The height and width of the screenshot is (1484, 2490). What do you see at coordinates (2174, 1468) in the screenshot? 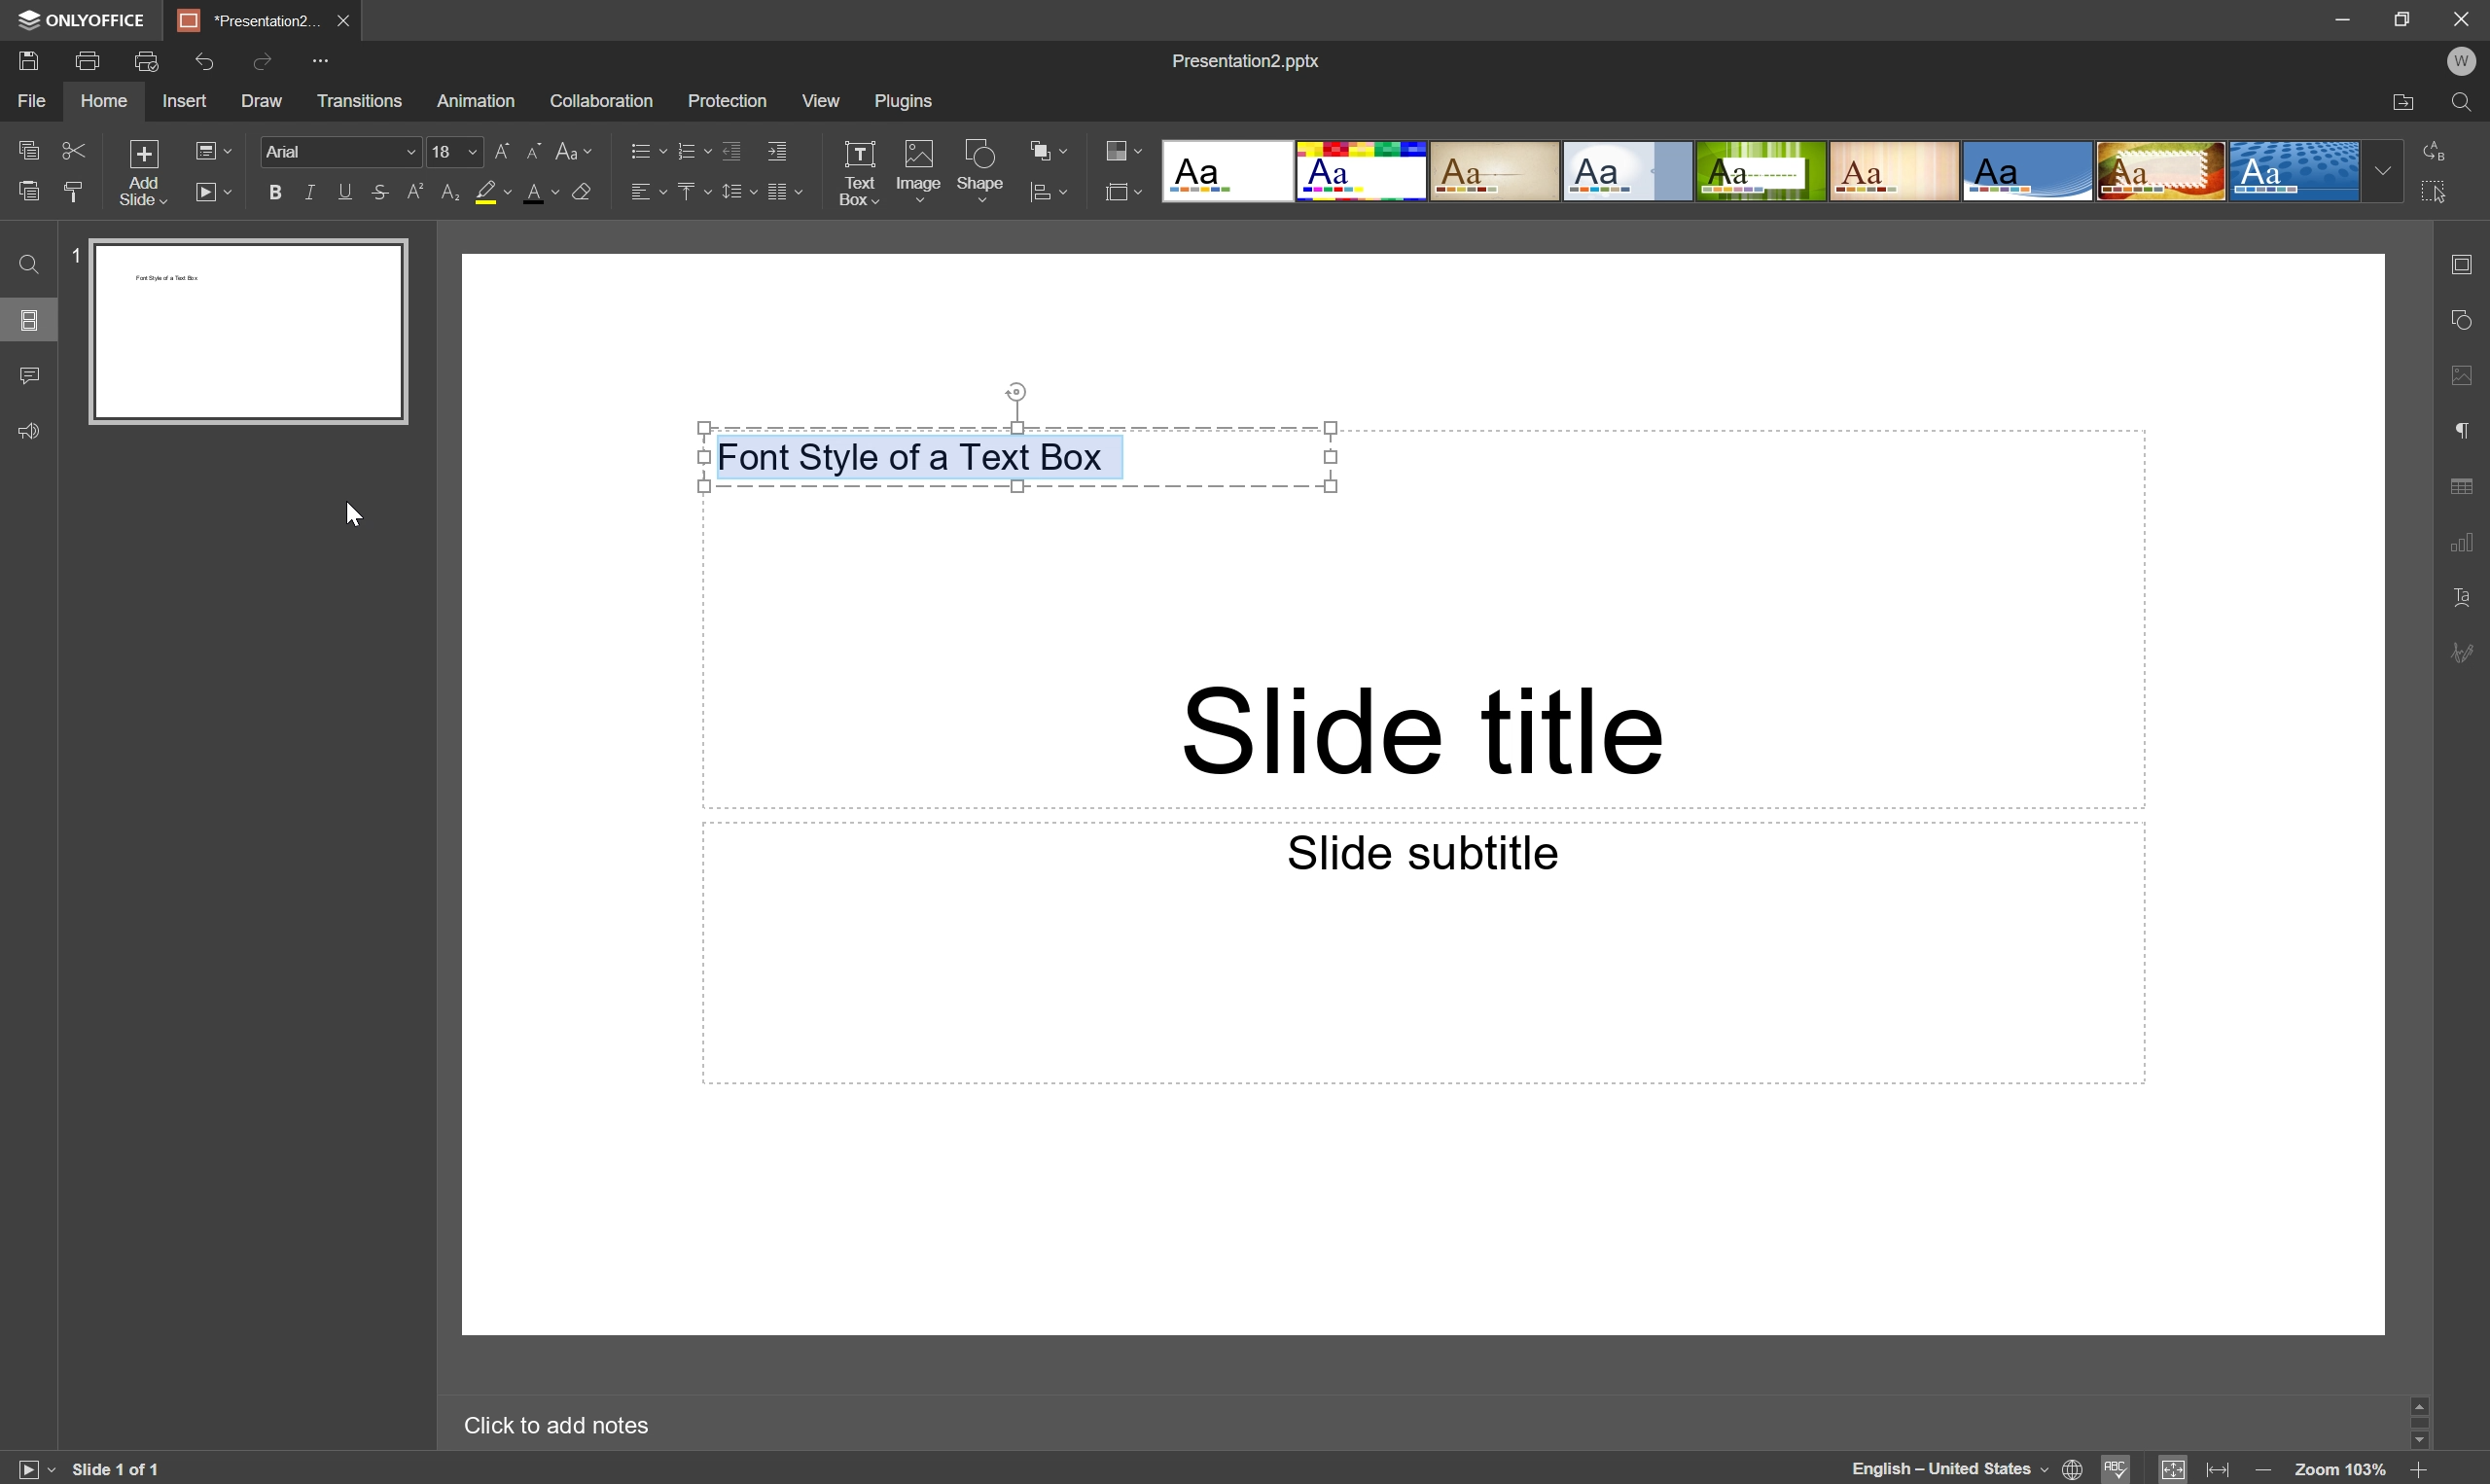
I see `Fit to slide` at bounding box center [2174, 1468].